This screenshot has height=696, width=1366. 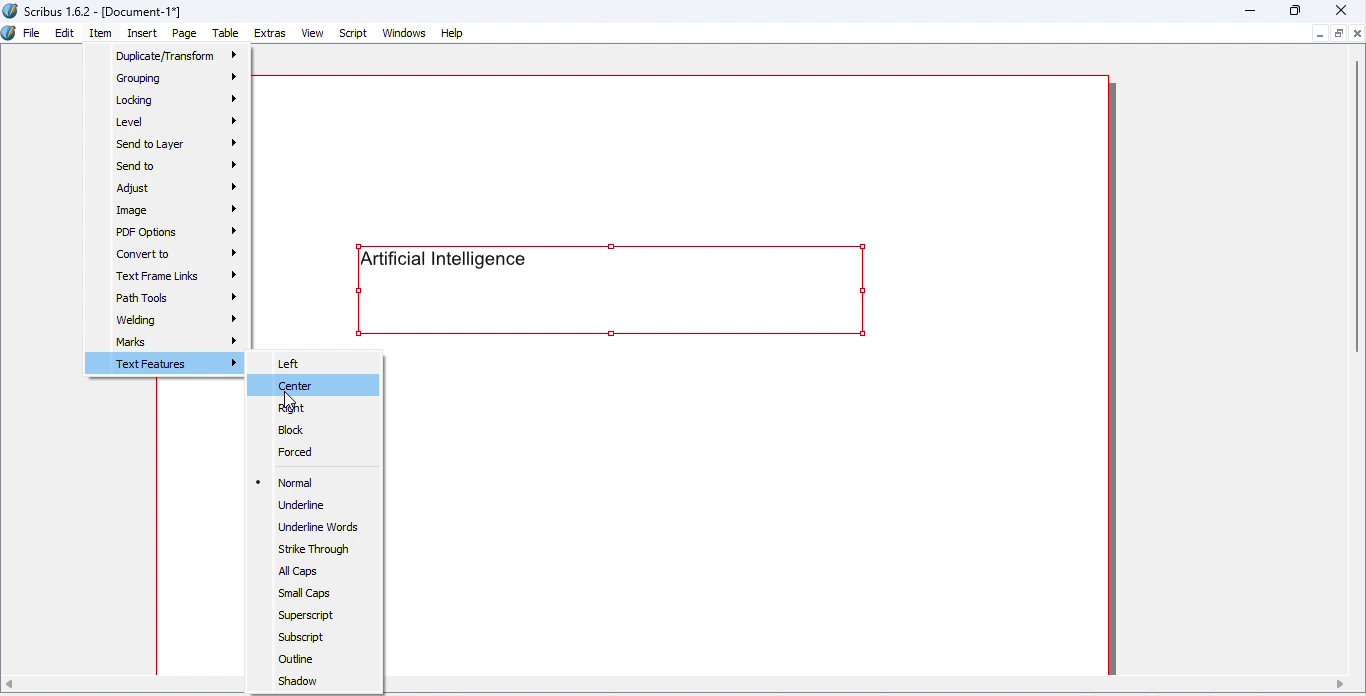 What do you see at coordinates (303, 507) in the screenshot?
I see `Underline` at bounding box center [303, 507].